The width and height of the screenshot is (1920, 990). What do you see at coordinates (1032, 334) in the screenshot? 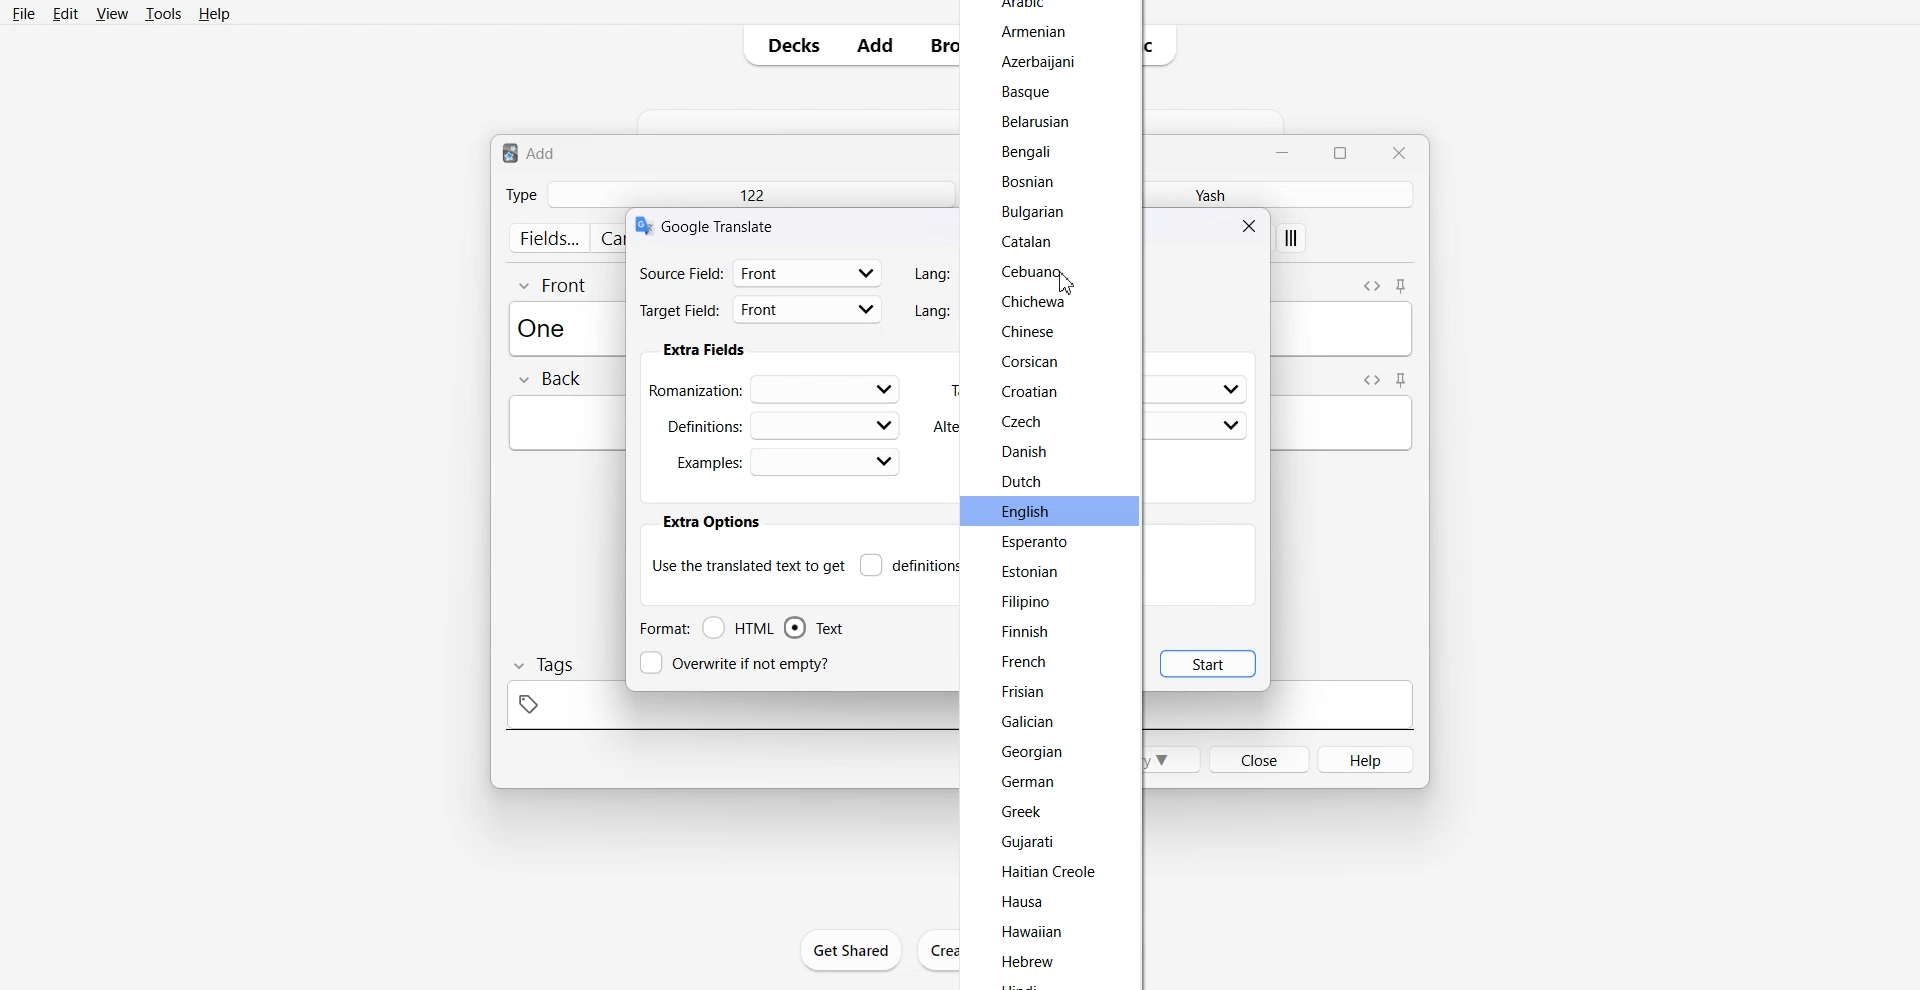
I see `Chinese` at bounding box center [1032, 334].